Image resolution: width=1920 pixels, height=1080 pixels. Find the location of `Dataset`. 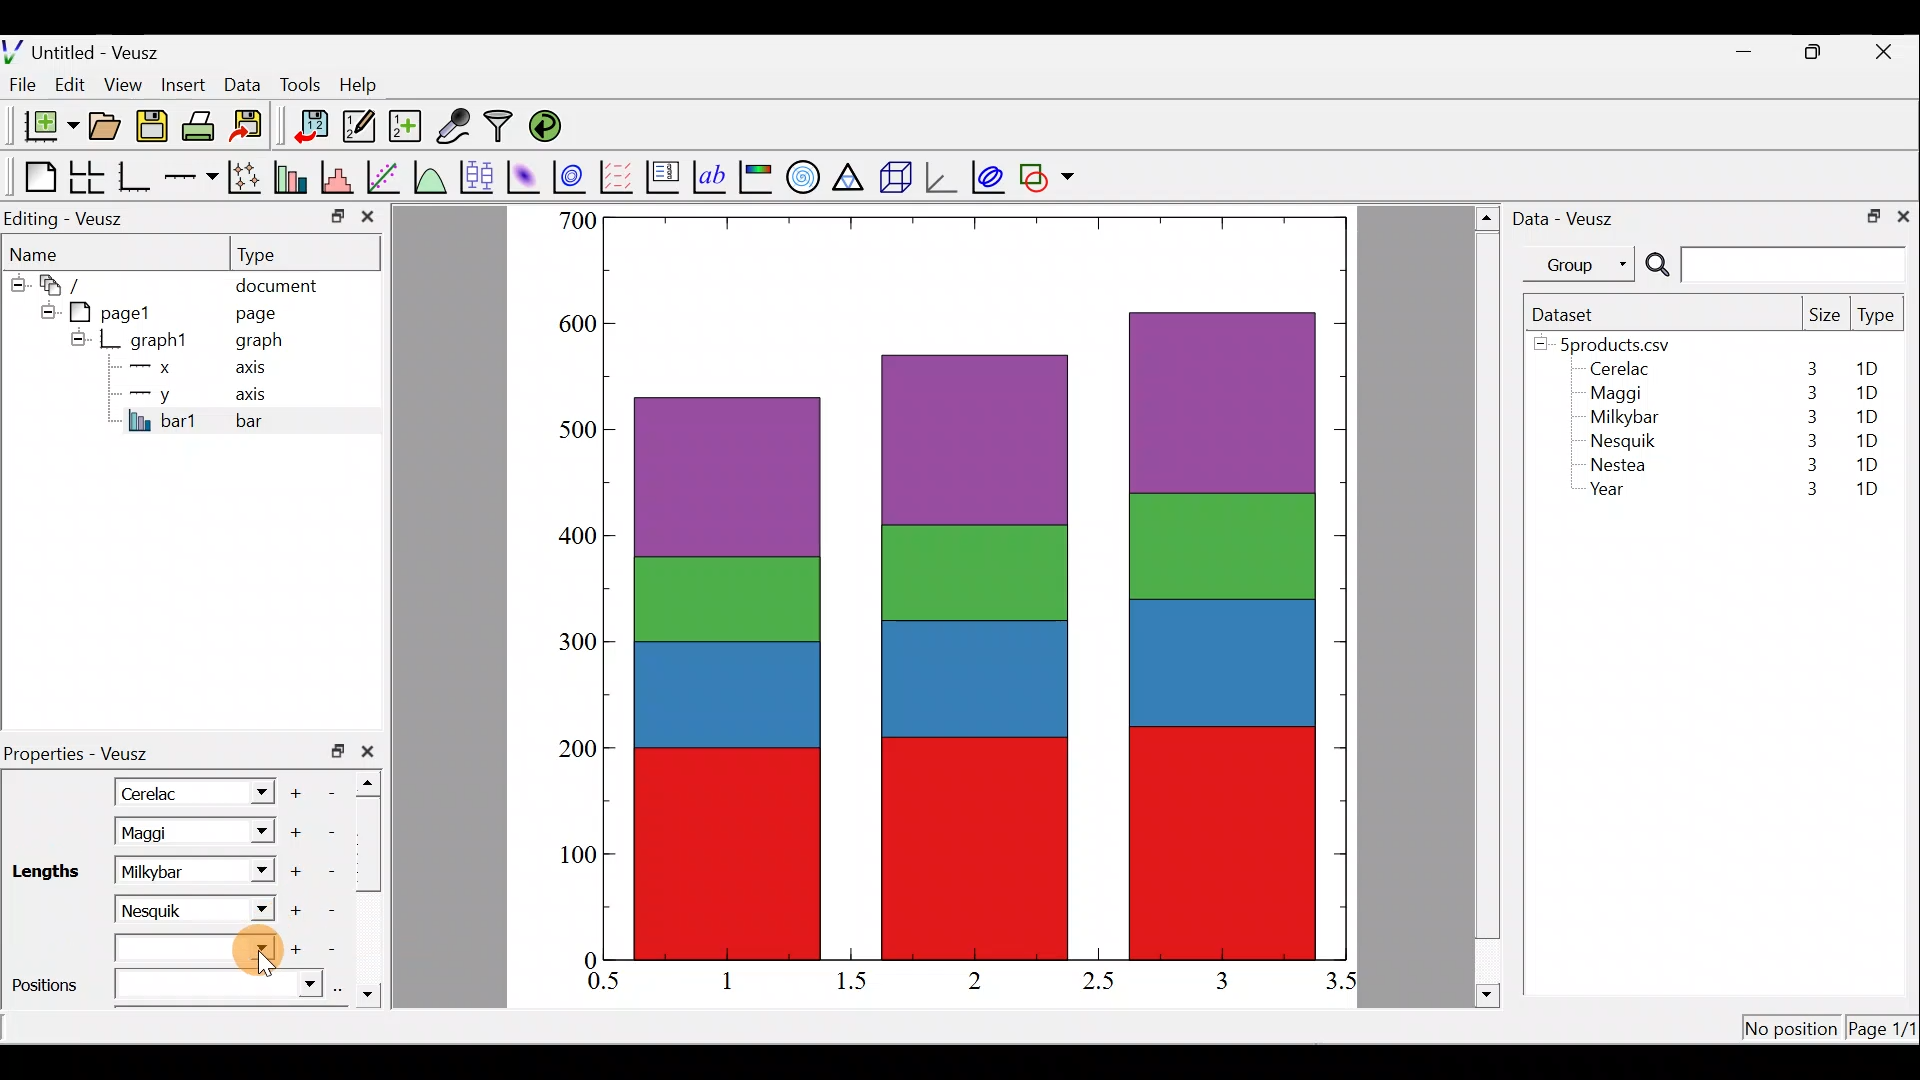

Dataset is located at coordinates (1570, 314).